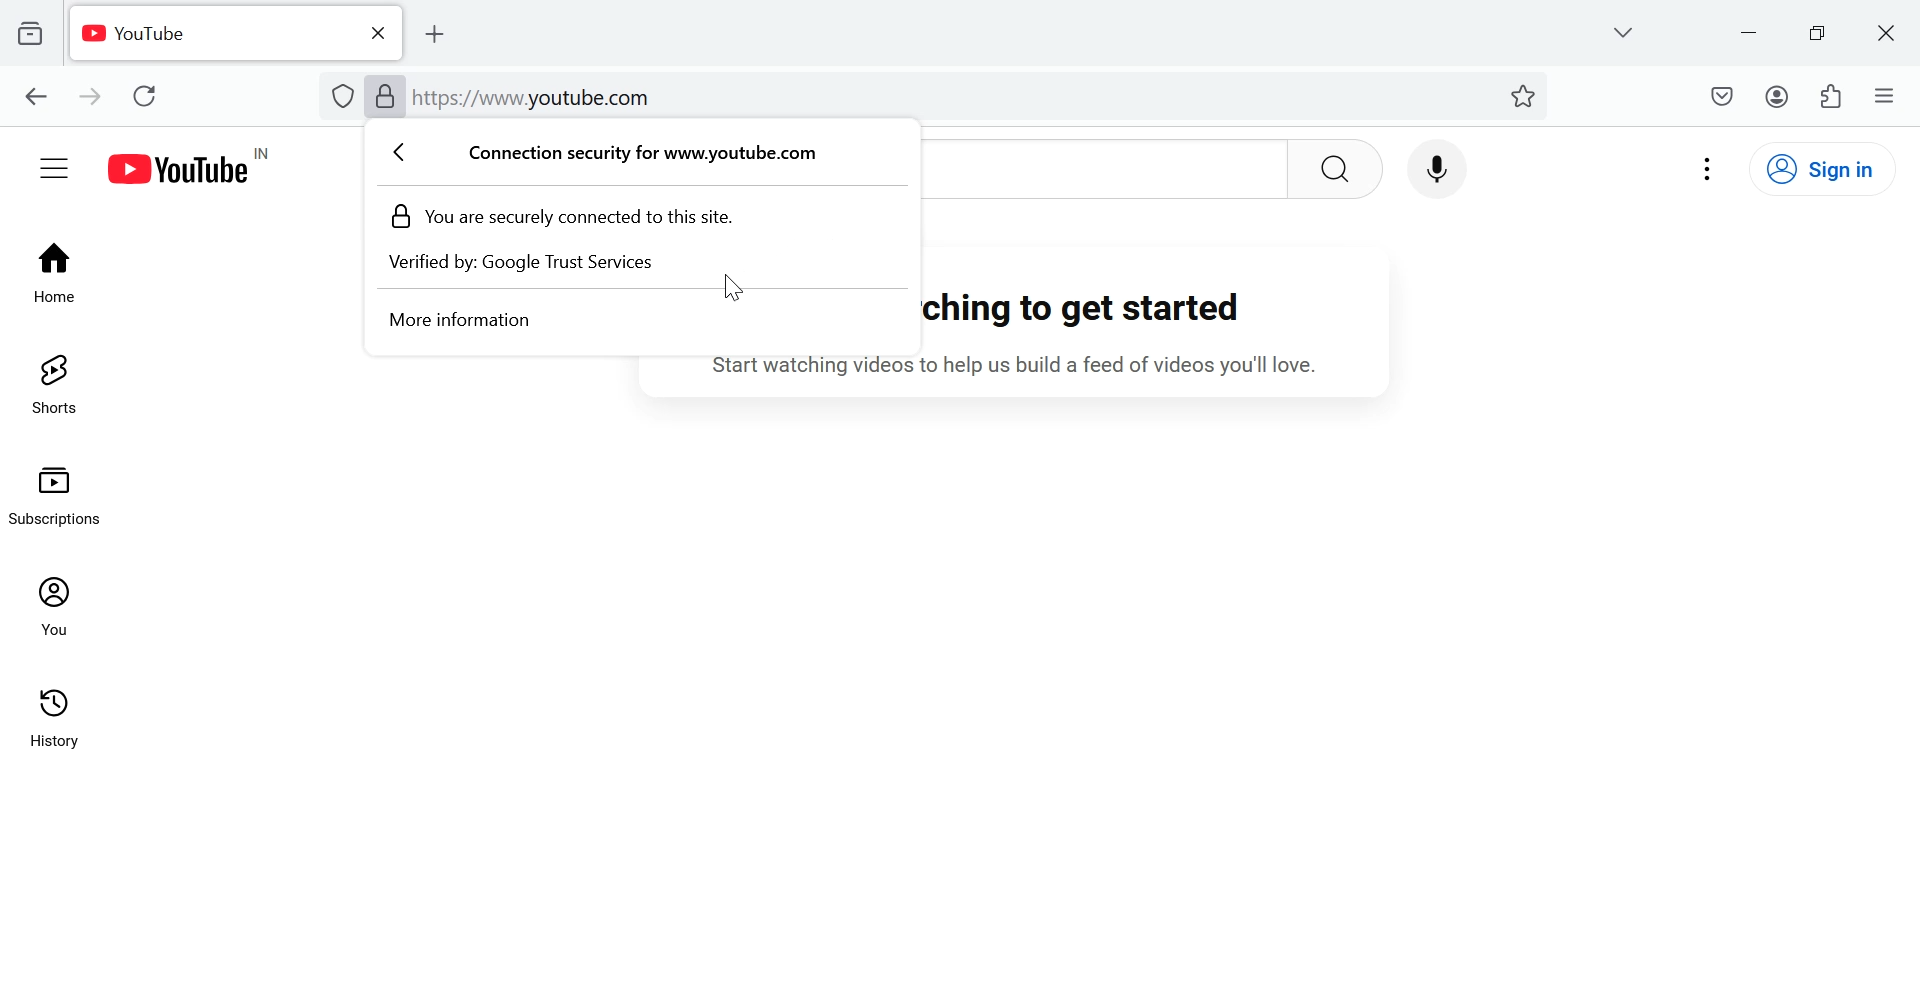 The width and height of the screenshot is (1920, 1008). What do you see at coordinates (457, 324) in the screenshot?
I see `More information` at bounding box center [457, 324].